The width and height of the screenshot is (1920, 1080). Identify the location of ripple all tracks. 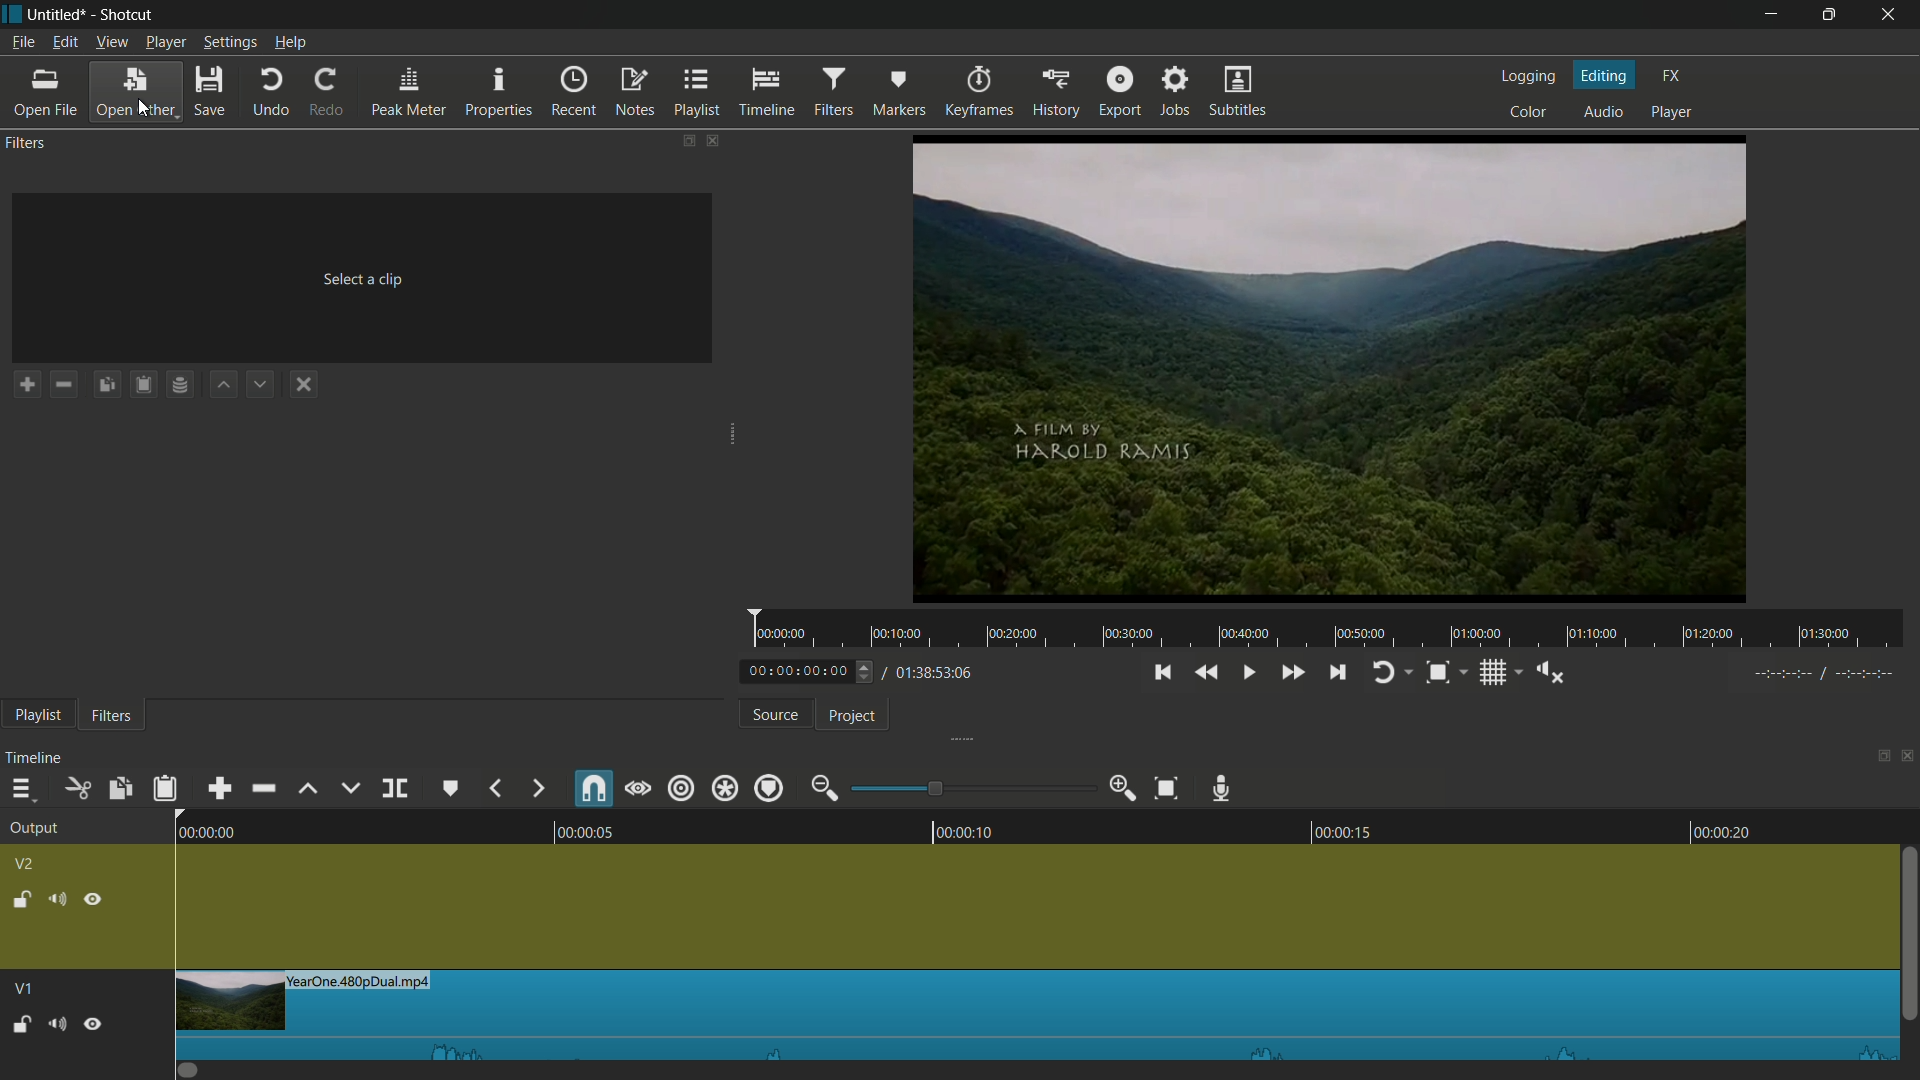
(724, 788).